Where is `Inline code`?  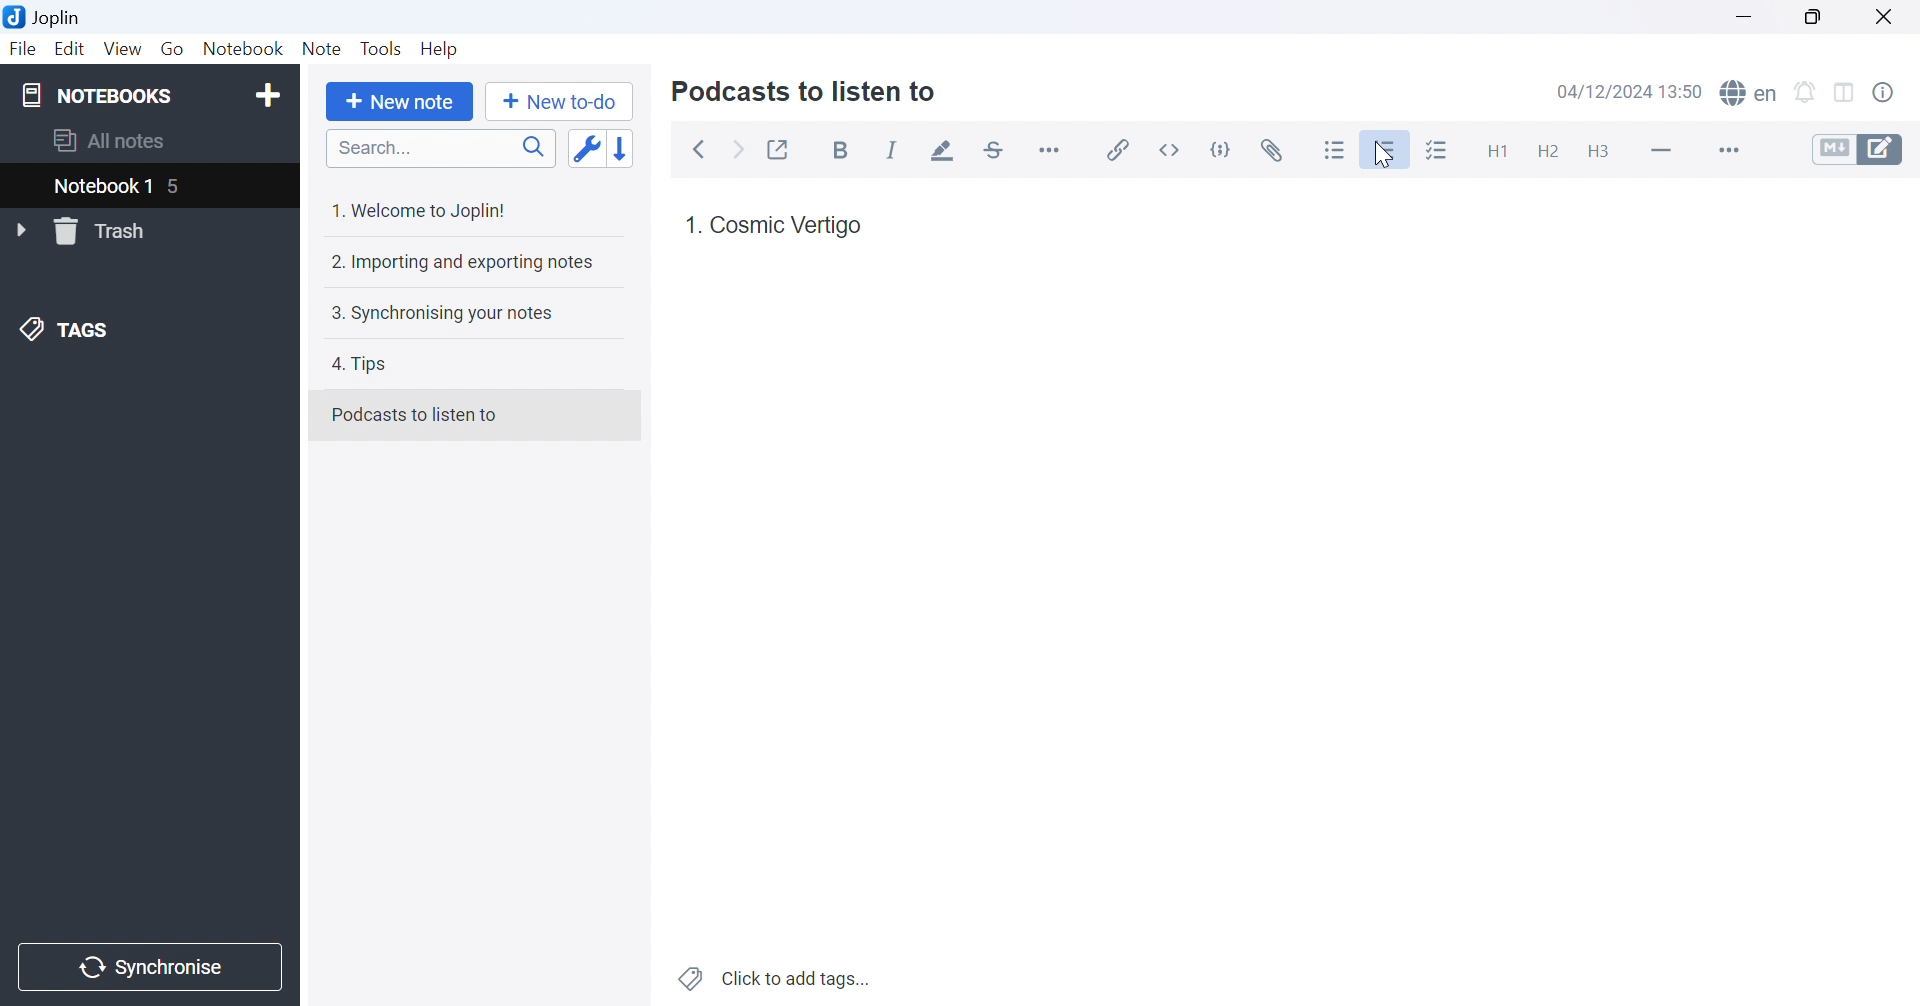
Inline code is located at coordinates (1174, 148).